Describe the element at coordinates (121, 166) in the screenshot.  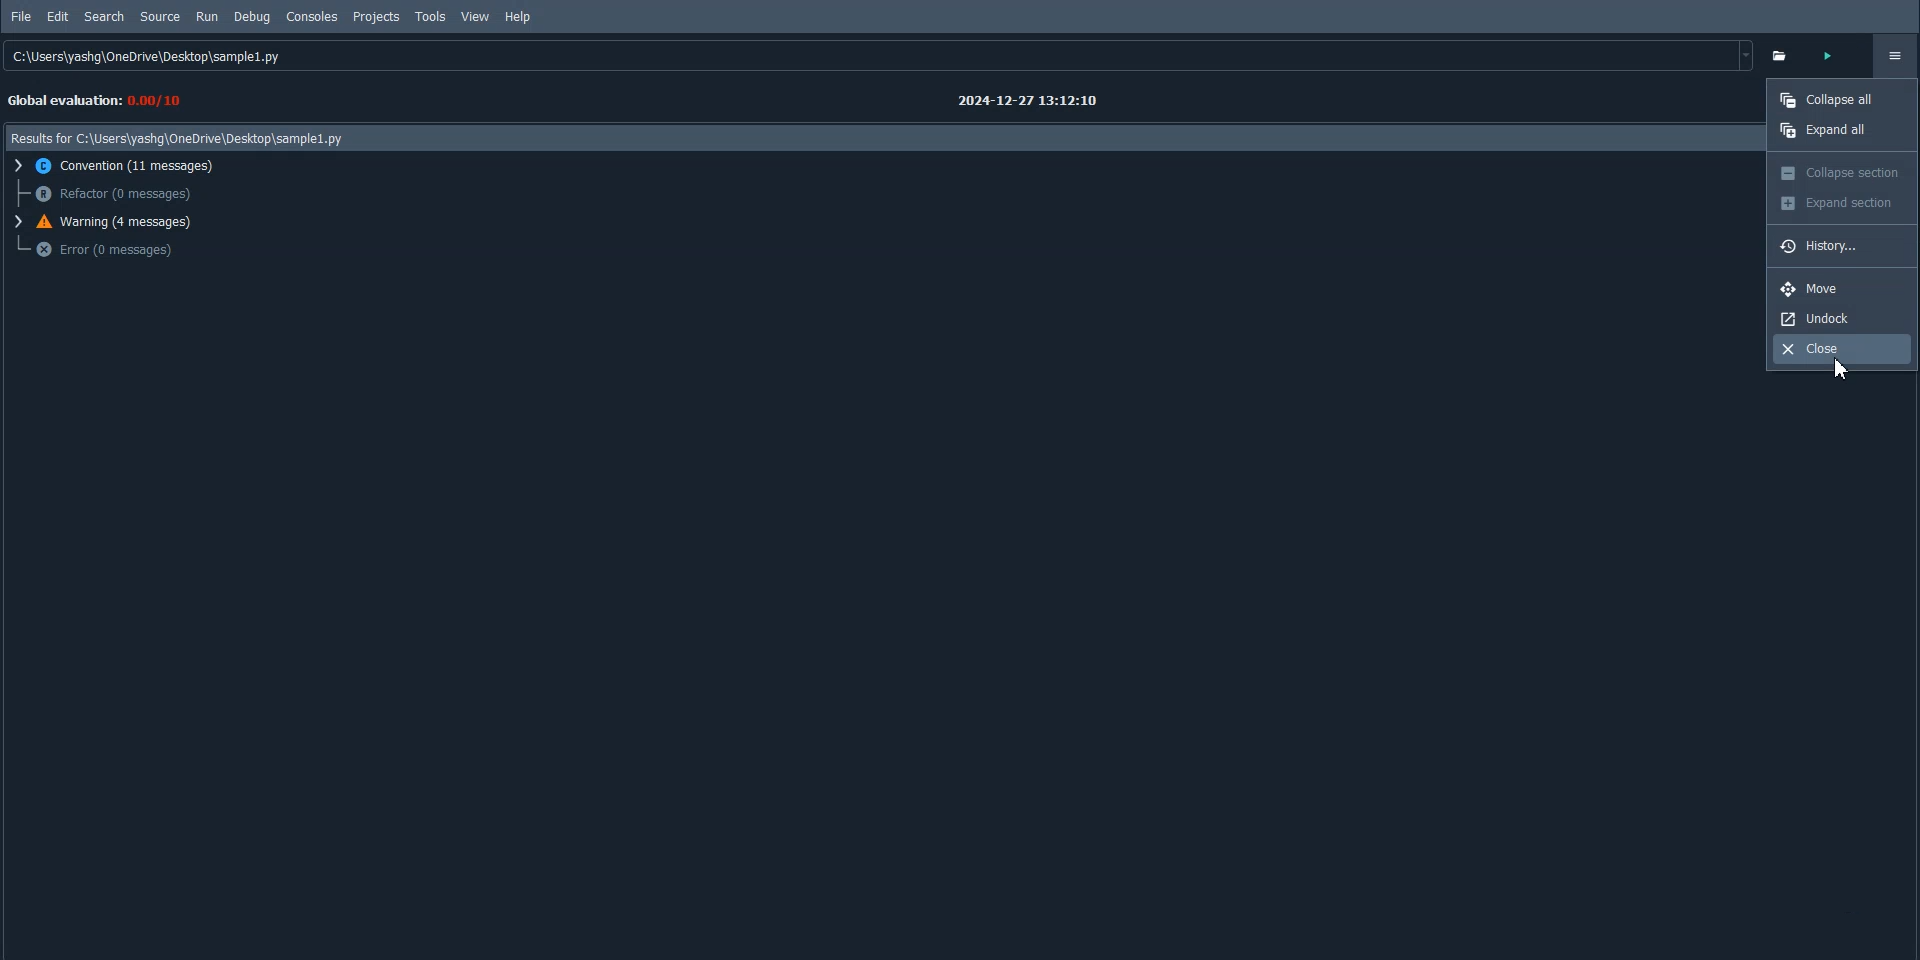
I see `Conventions` at that location.